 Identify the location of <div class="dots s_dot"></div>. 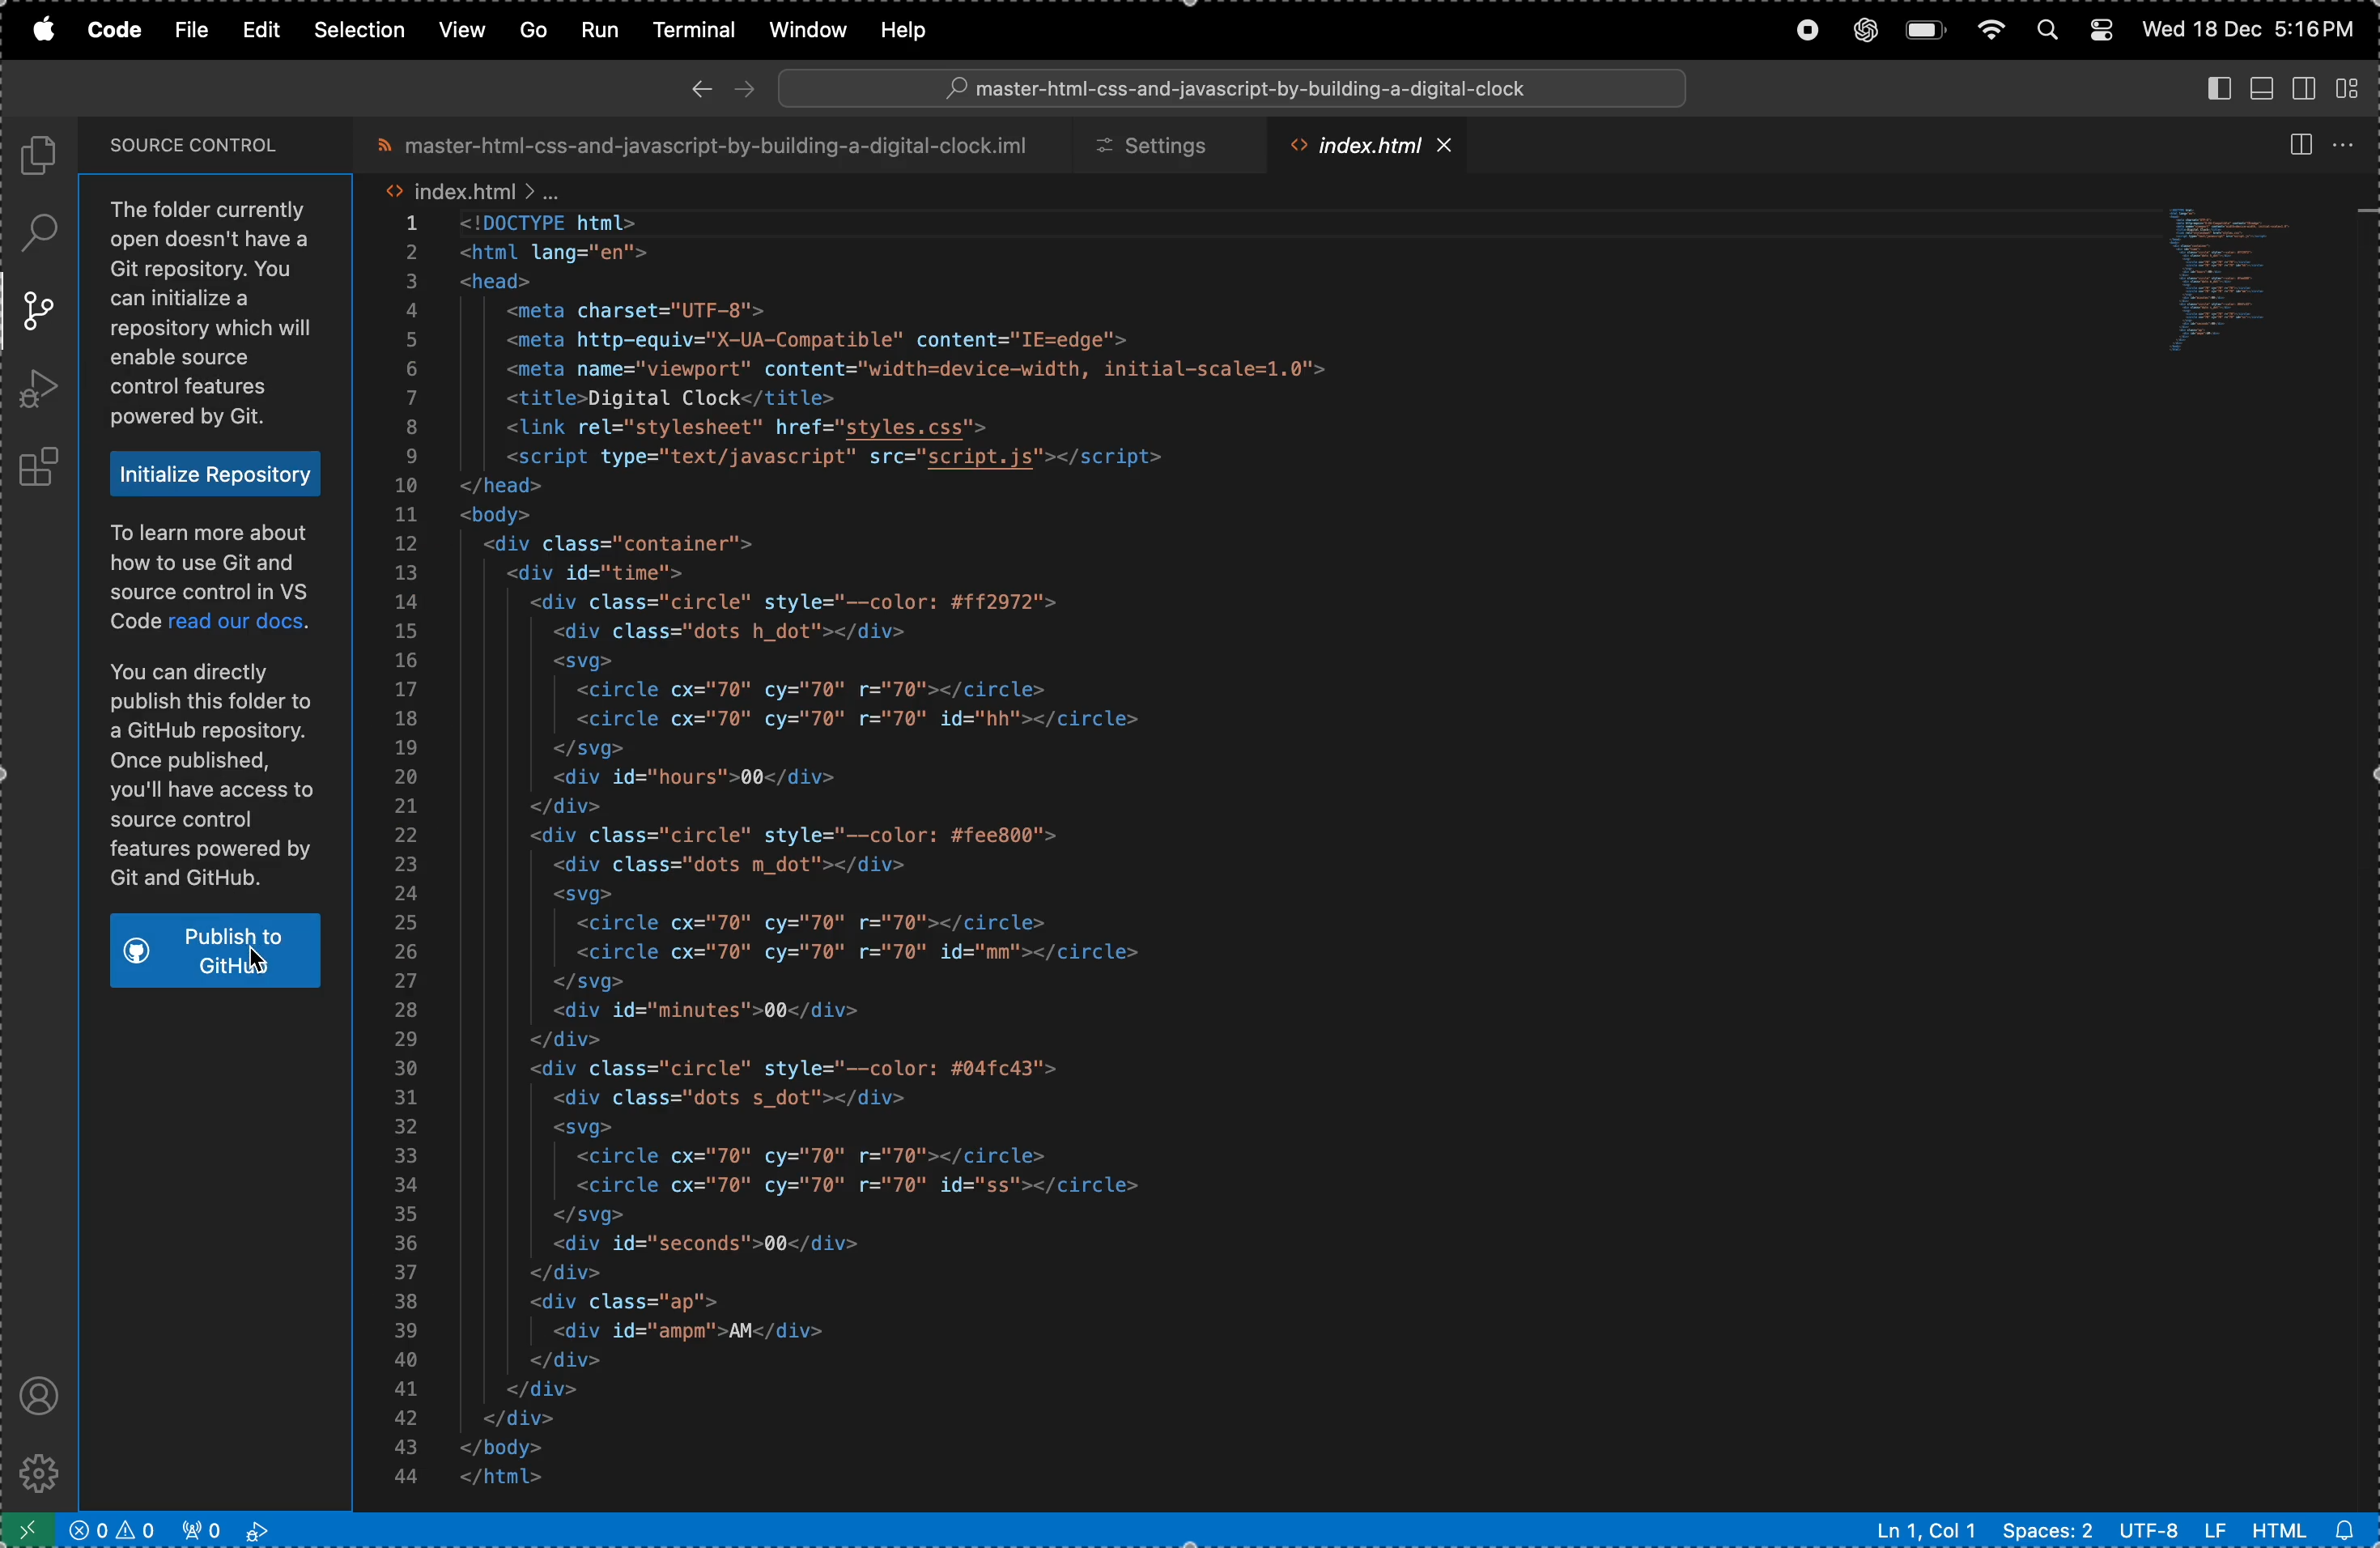
(750, 1099).